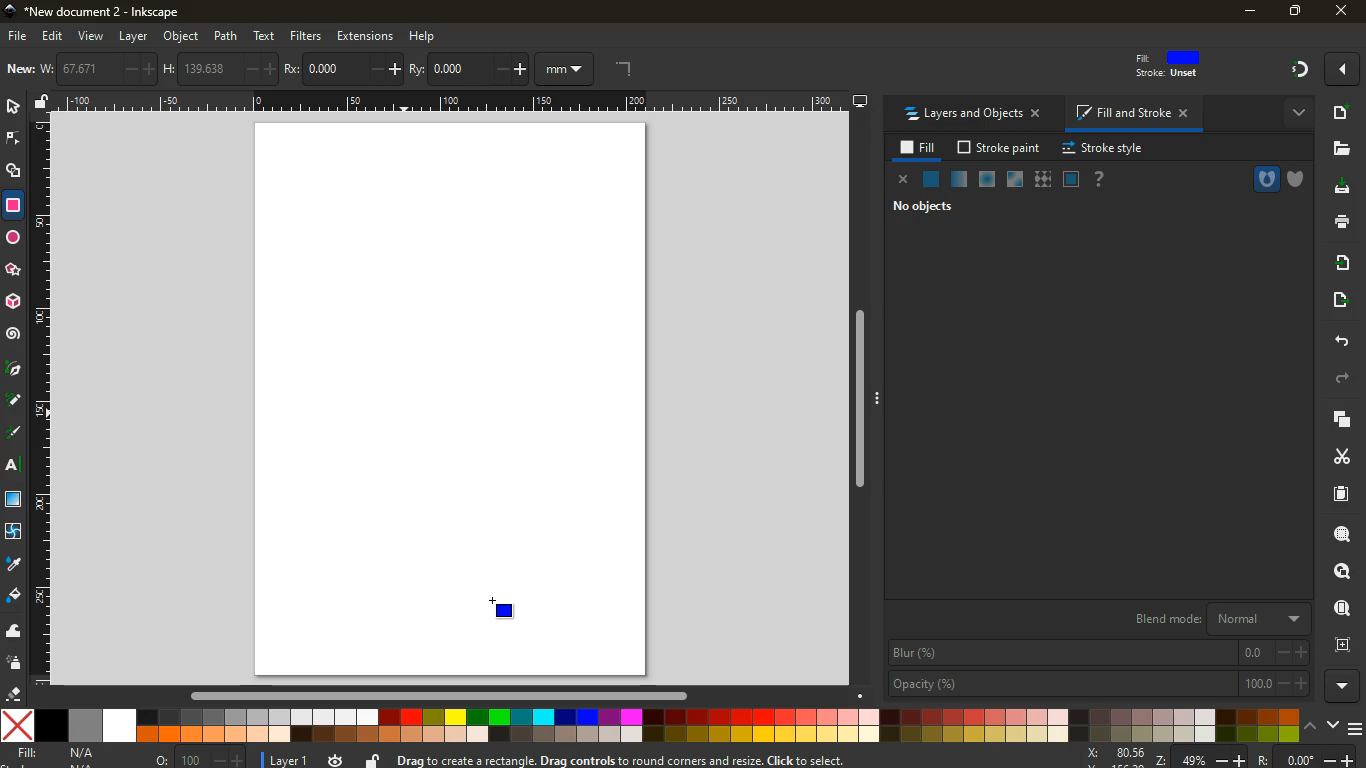 This screenshot has width=1366, height=768. I want to click on time, so click(337, 760).